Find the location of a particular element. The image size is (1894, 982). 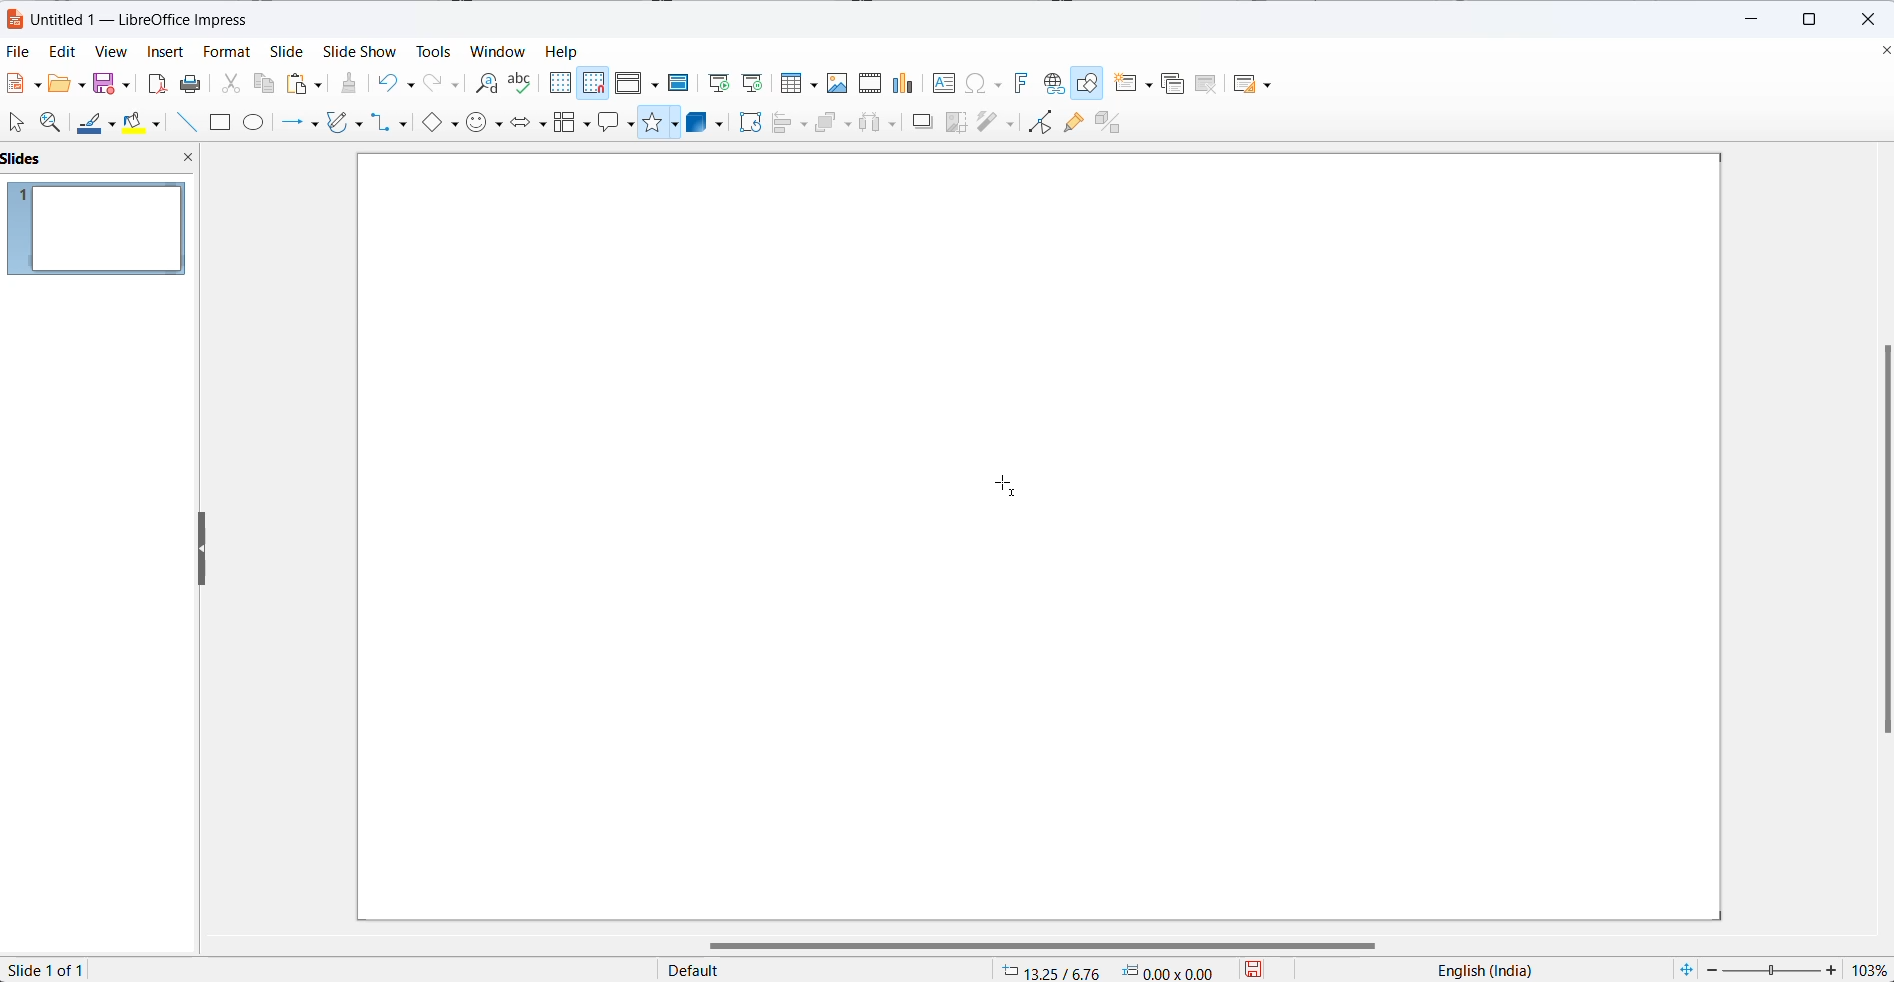

connectors is located at coordinates (395, 124).